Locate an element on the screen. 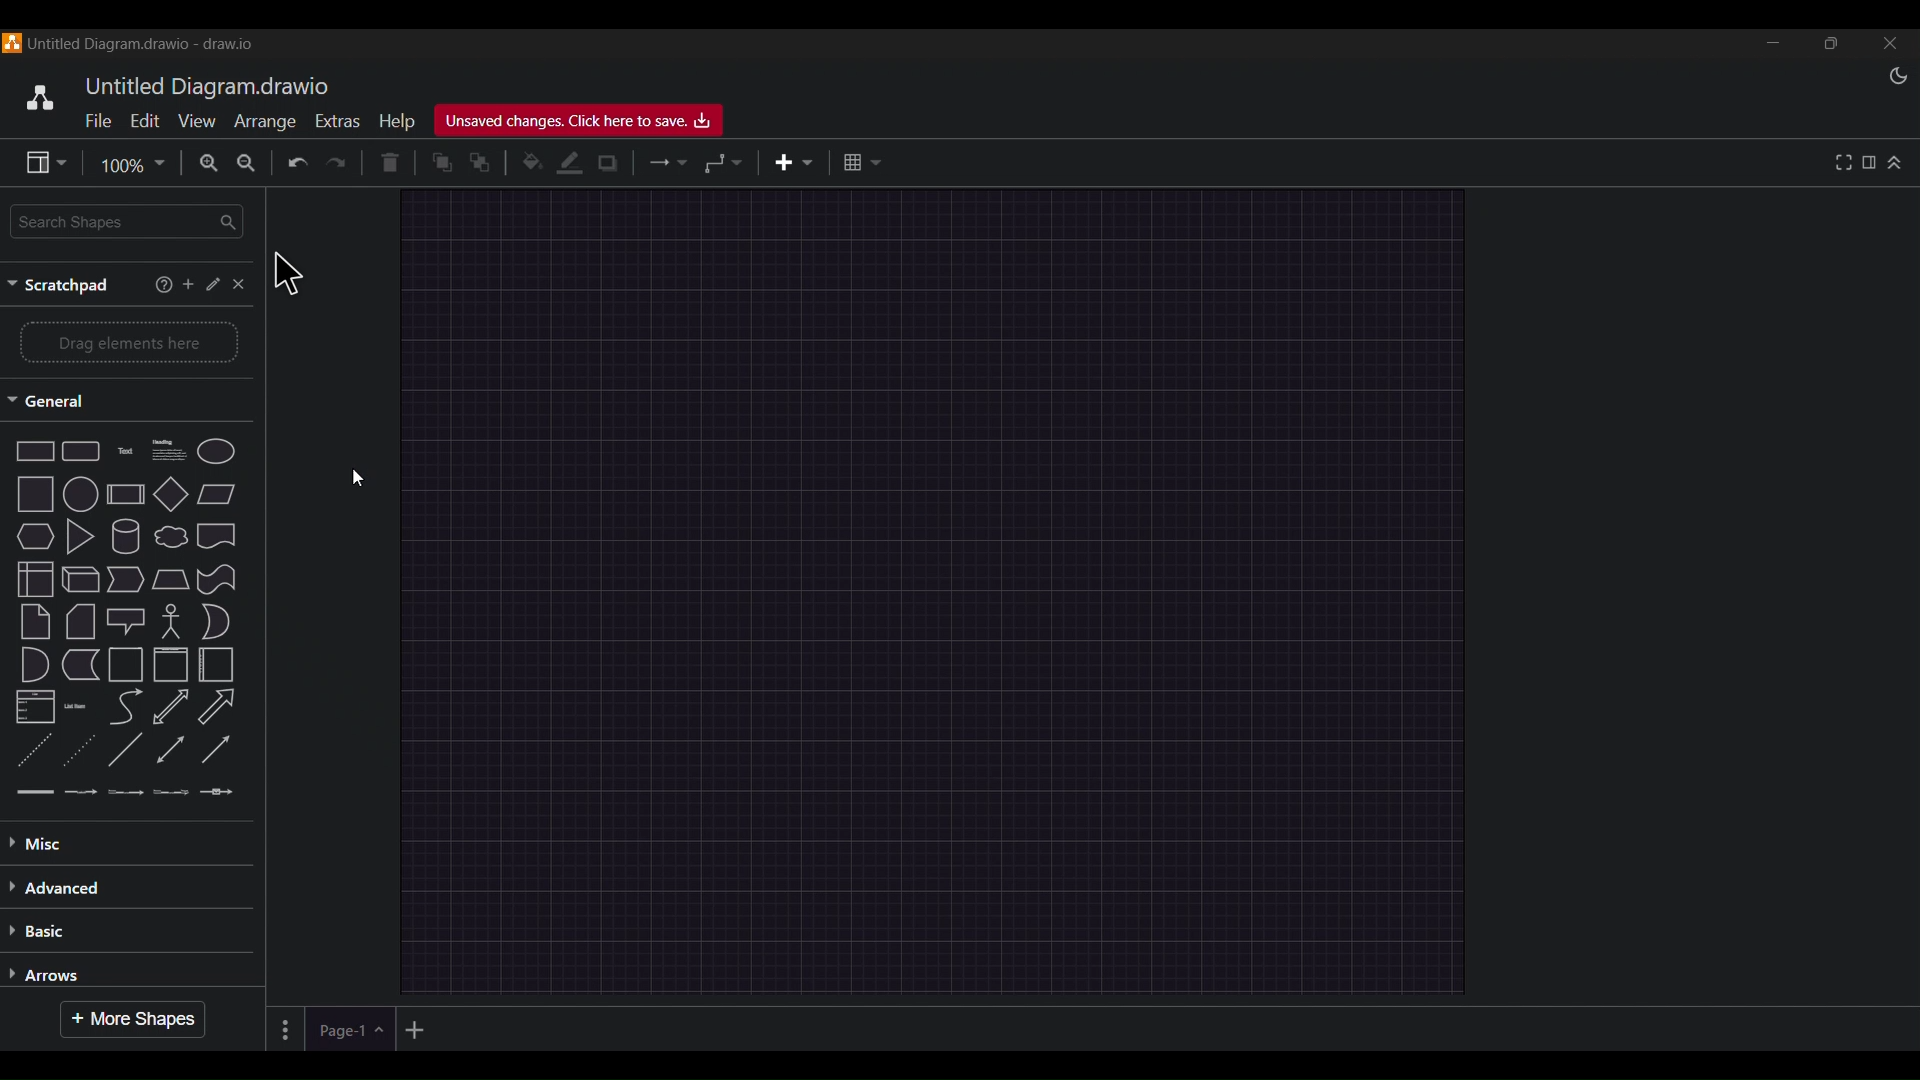  cursor is located at coordinates (282, 272).